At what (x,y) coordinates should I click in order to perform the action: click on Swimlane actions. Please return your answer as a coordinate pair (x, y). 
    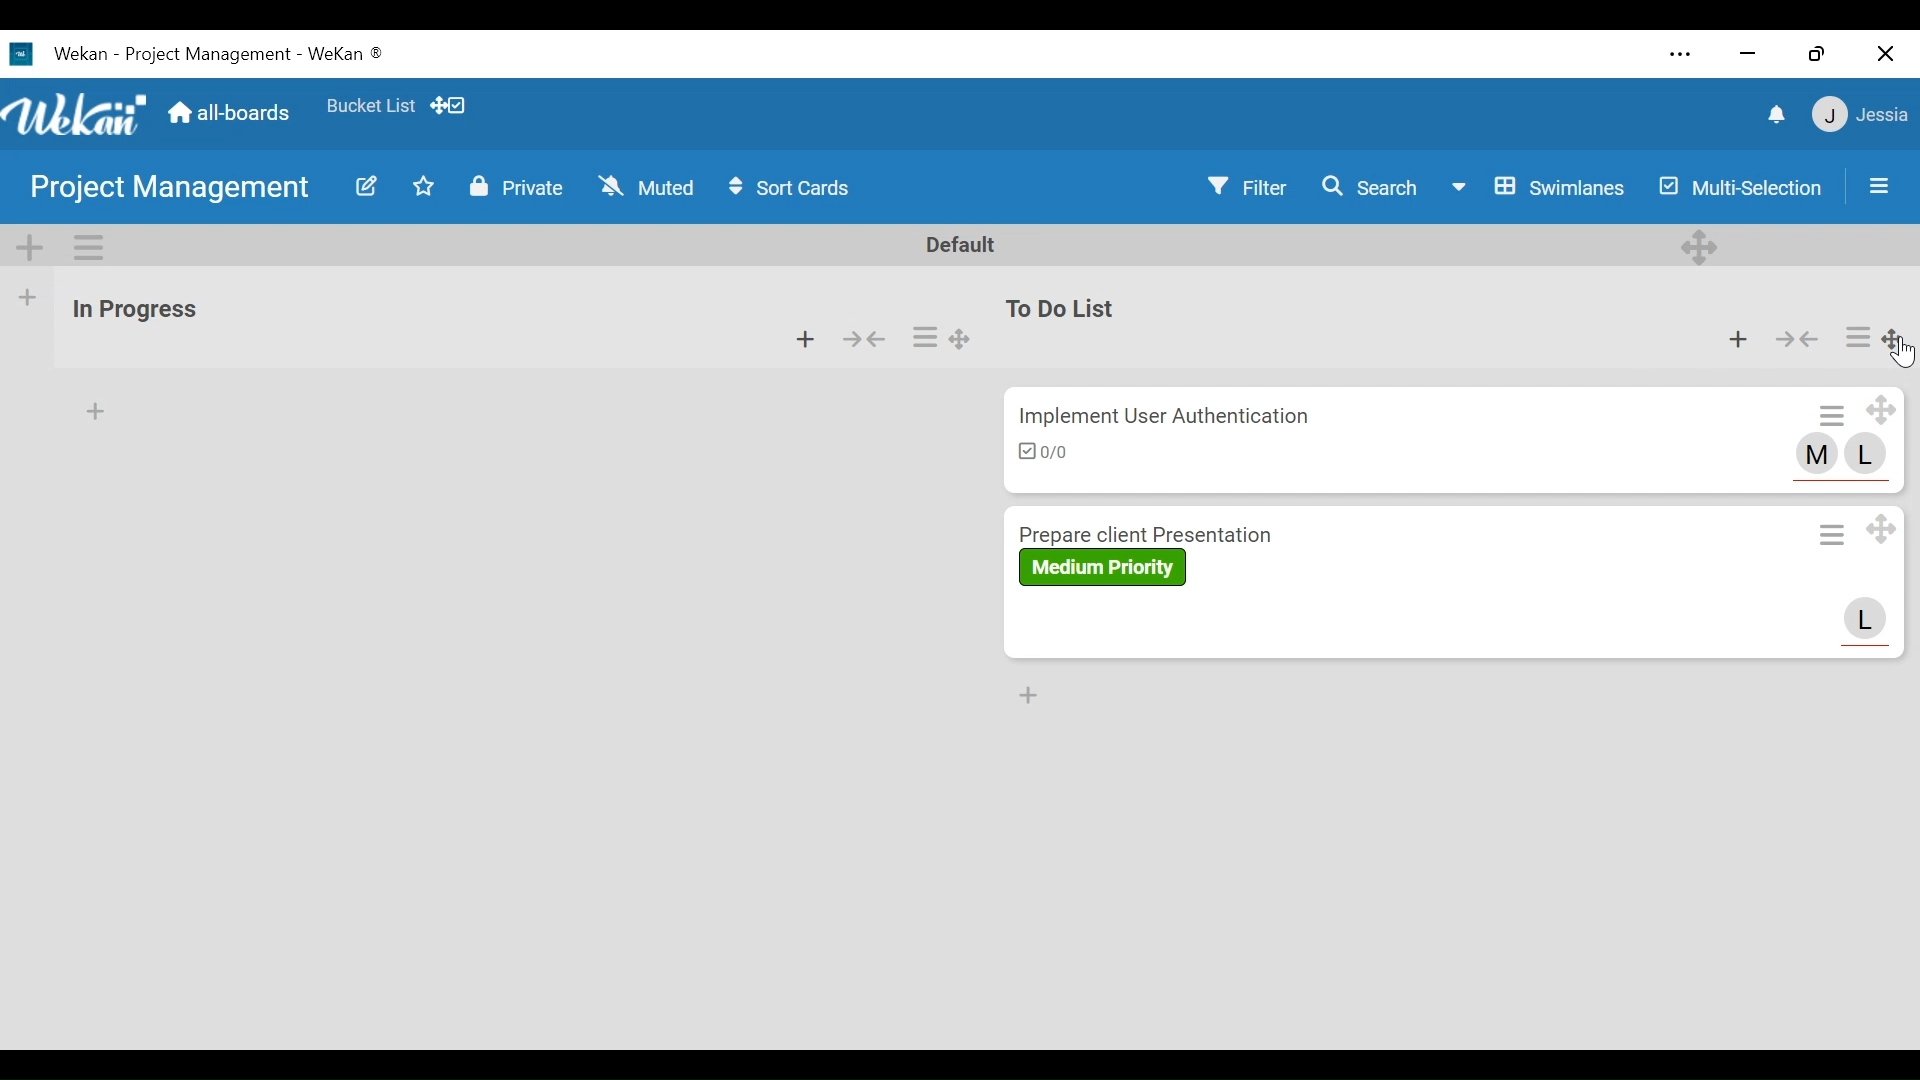
    Looking at the image, I should click on (87, 246).